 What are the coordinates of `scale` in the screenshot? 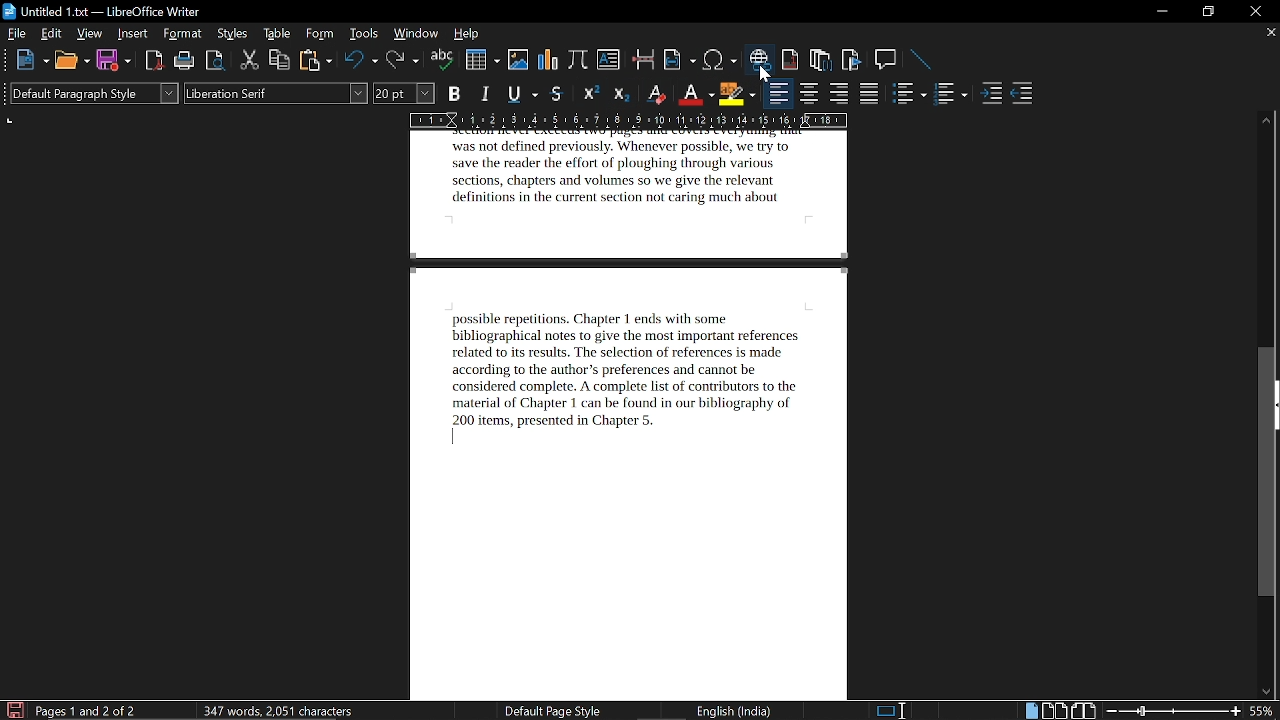 It's located at (629, 119).